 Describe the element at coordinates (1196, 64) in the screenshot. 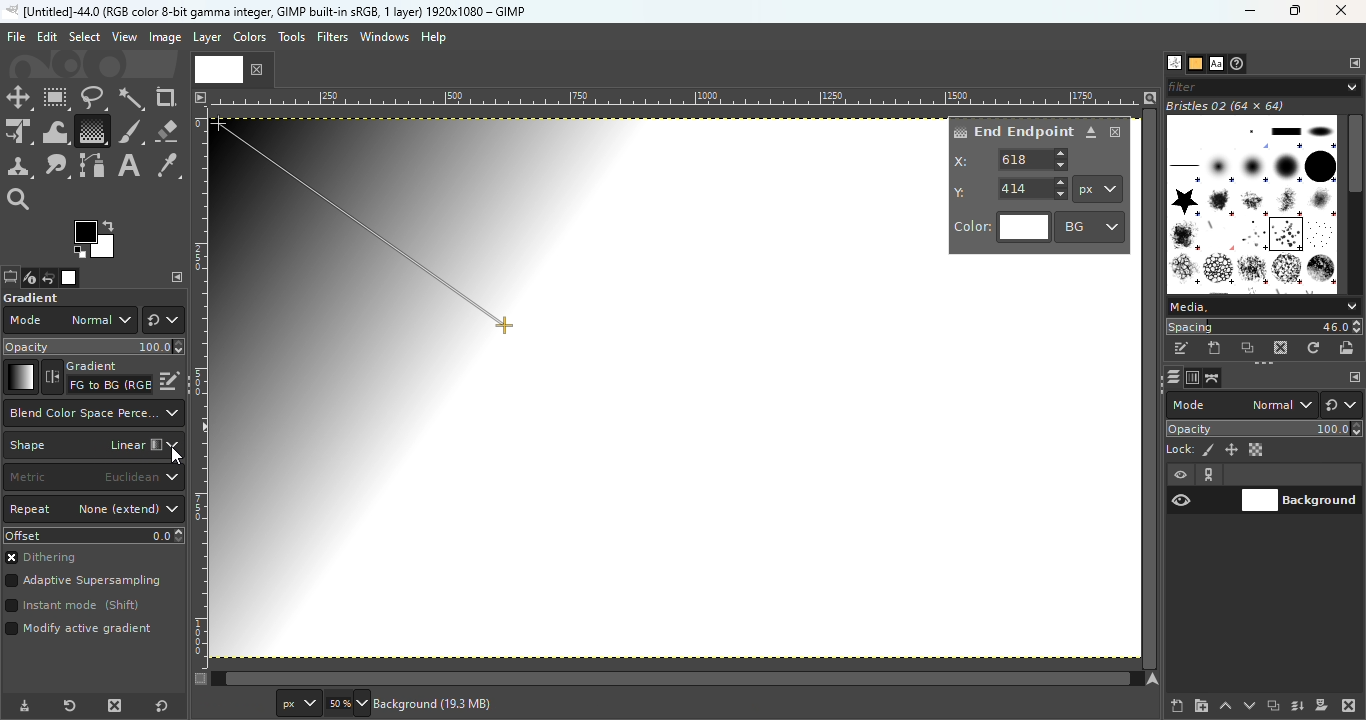

I see `Open the patterns dialog` at that location.